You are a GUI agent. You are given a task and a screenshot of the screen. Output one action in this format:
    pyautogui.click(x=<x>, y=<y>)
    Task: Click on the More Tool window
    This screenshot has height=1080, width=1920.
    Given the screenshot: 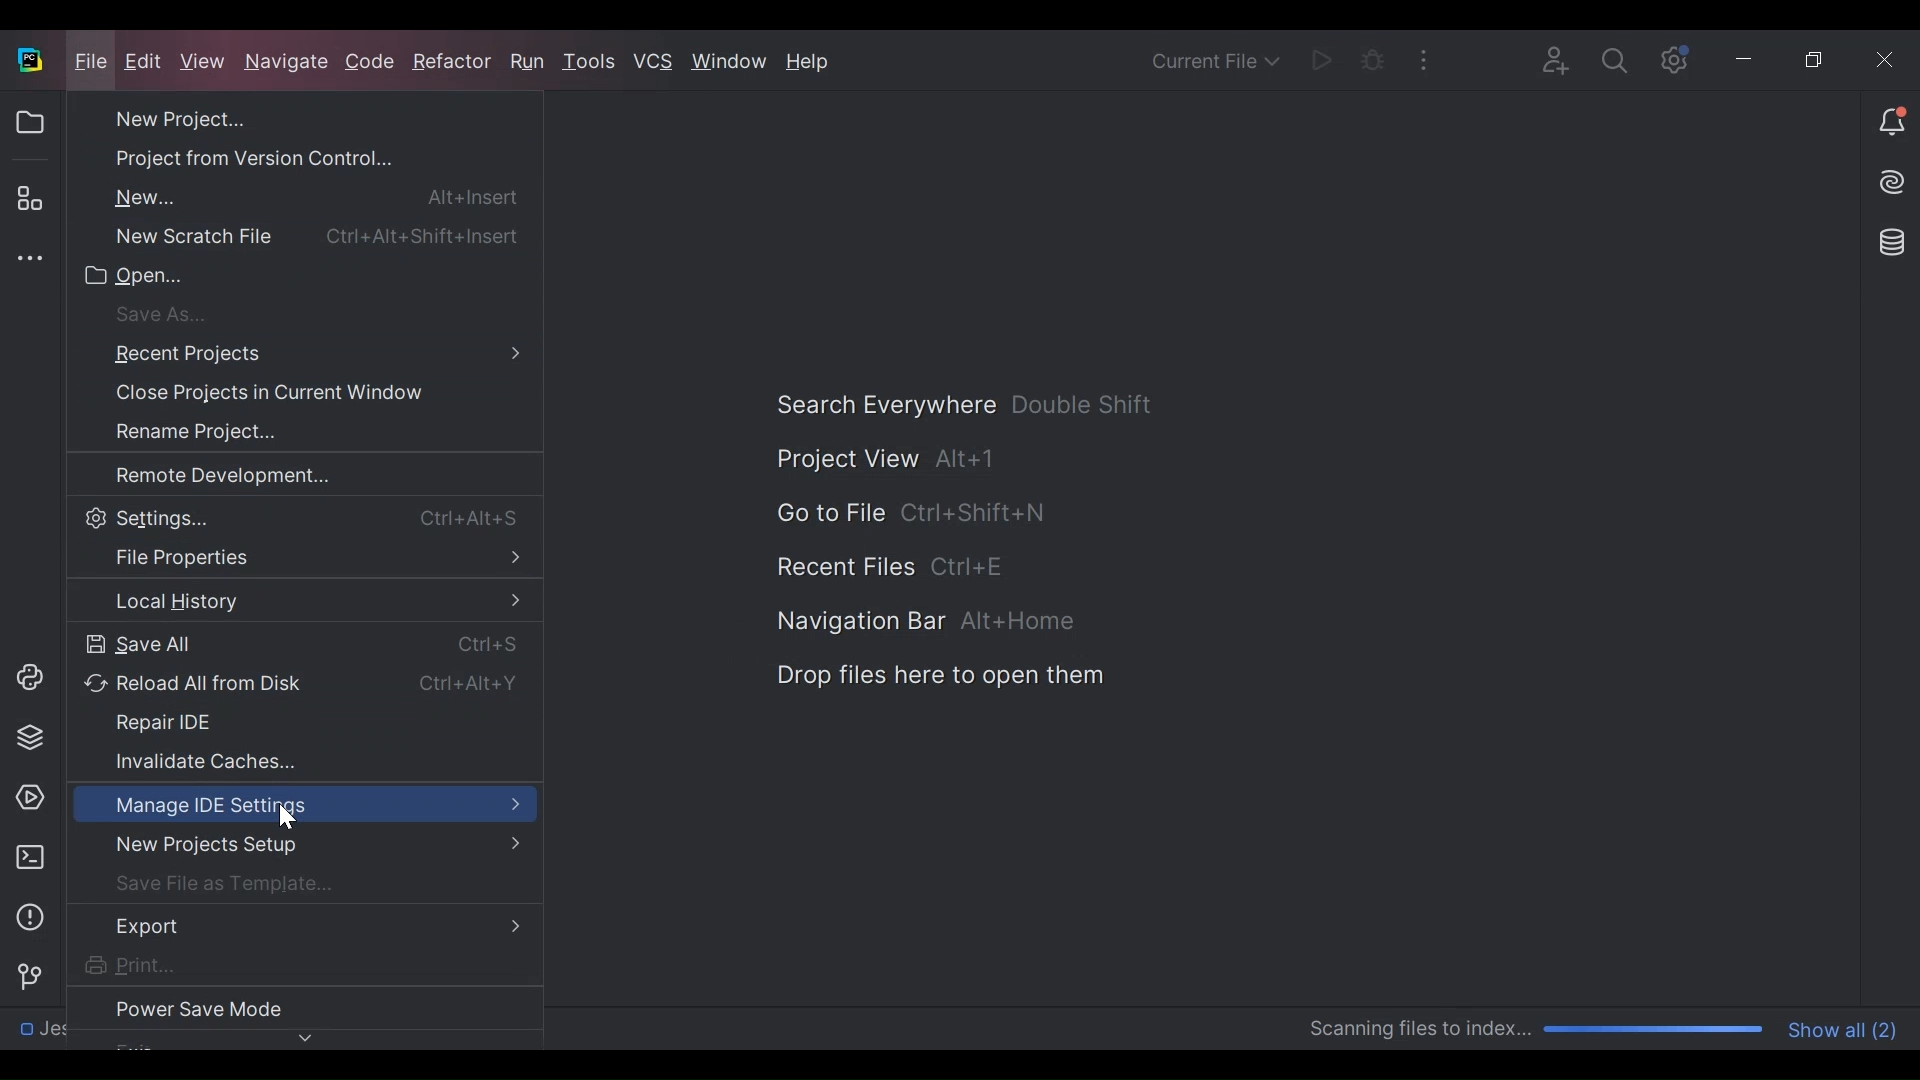 What is the action you would take?
    pyautogui.click(x=25, y=258)
    